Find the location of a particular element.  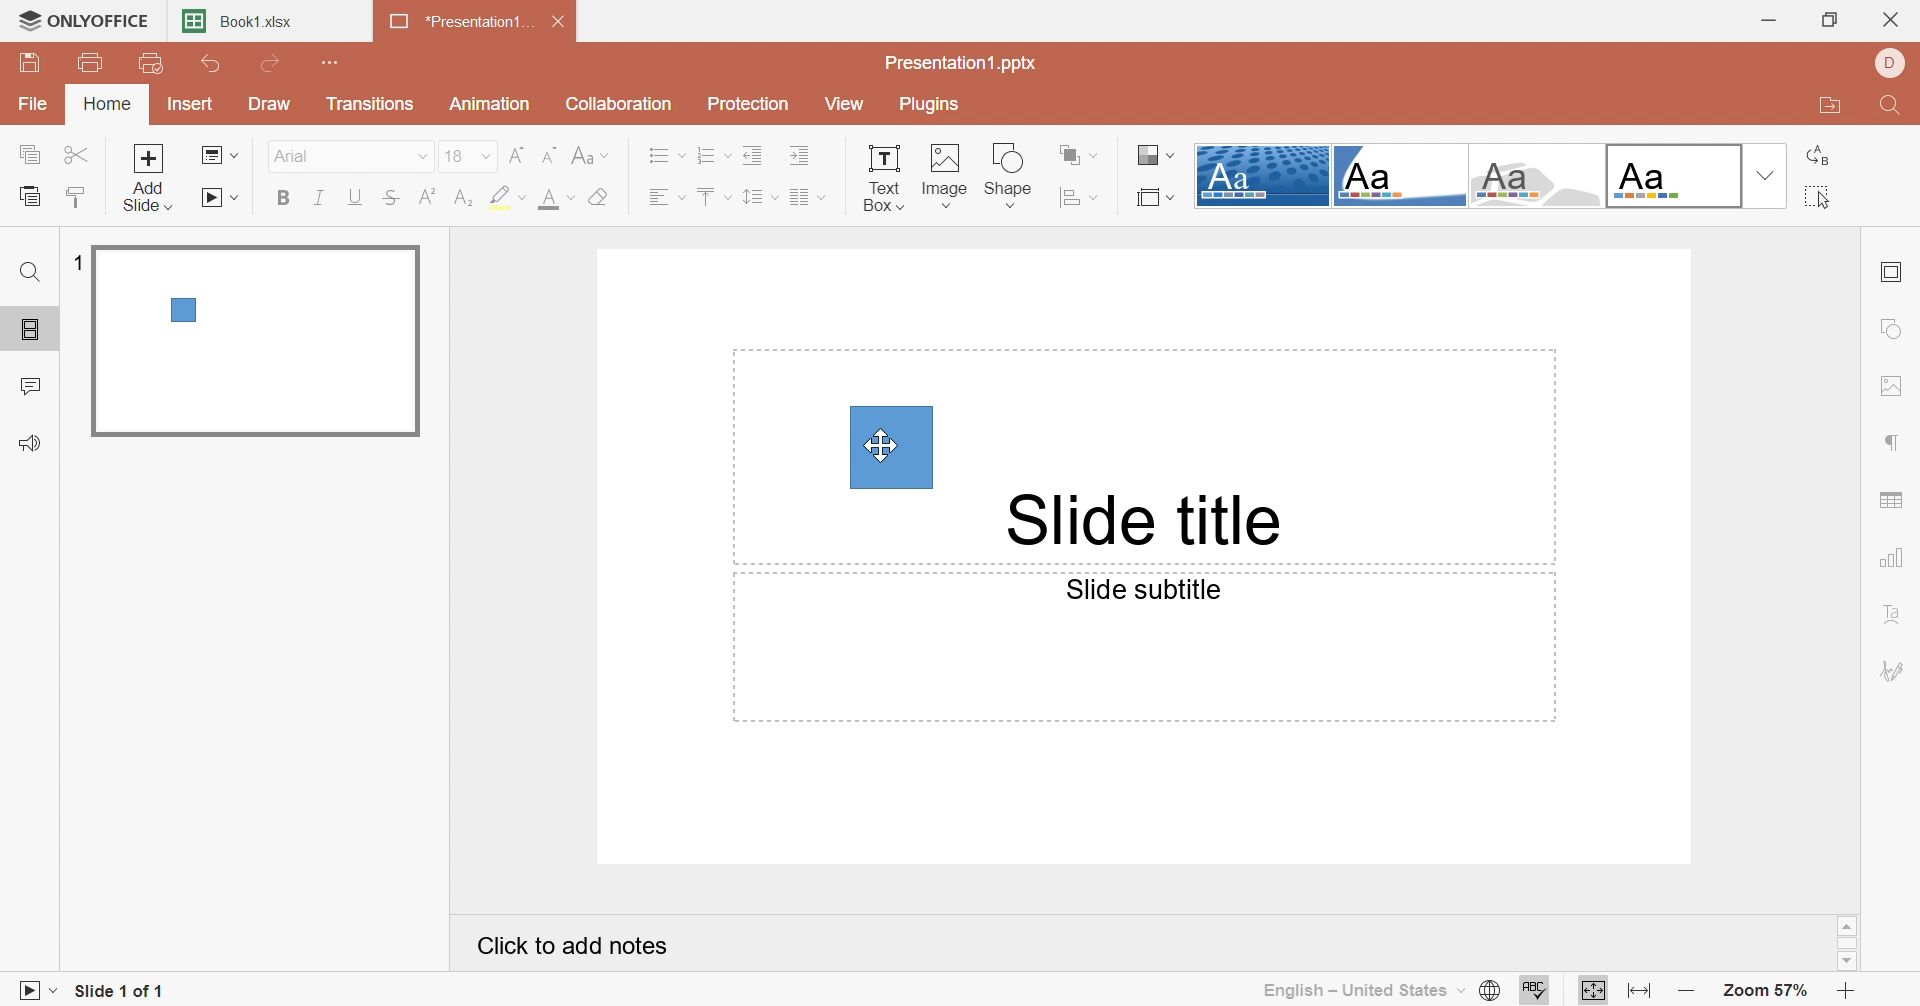

Arrange shapes is located at coordinates (1076, 155).